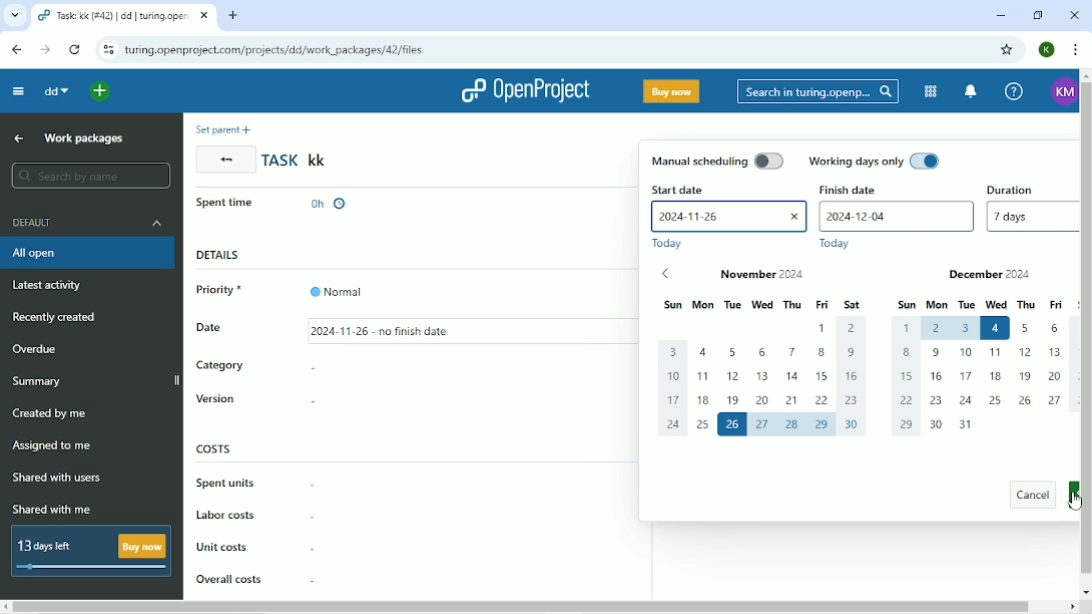 The image size is (1092, 614). What do you see at coordinates (980, 303) in the screenshot?
I see `sun mon tue wed thu fri sat` at bounding box center [980, 303].